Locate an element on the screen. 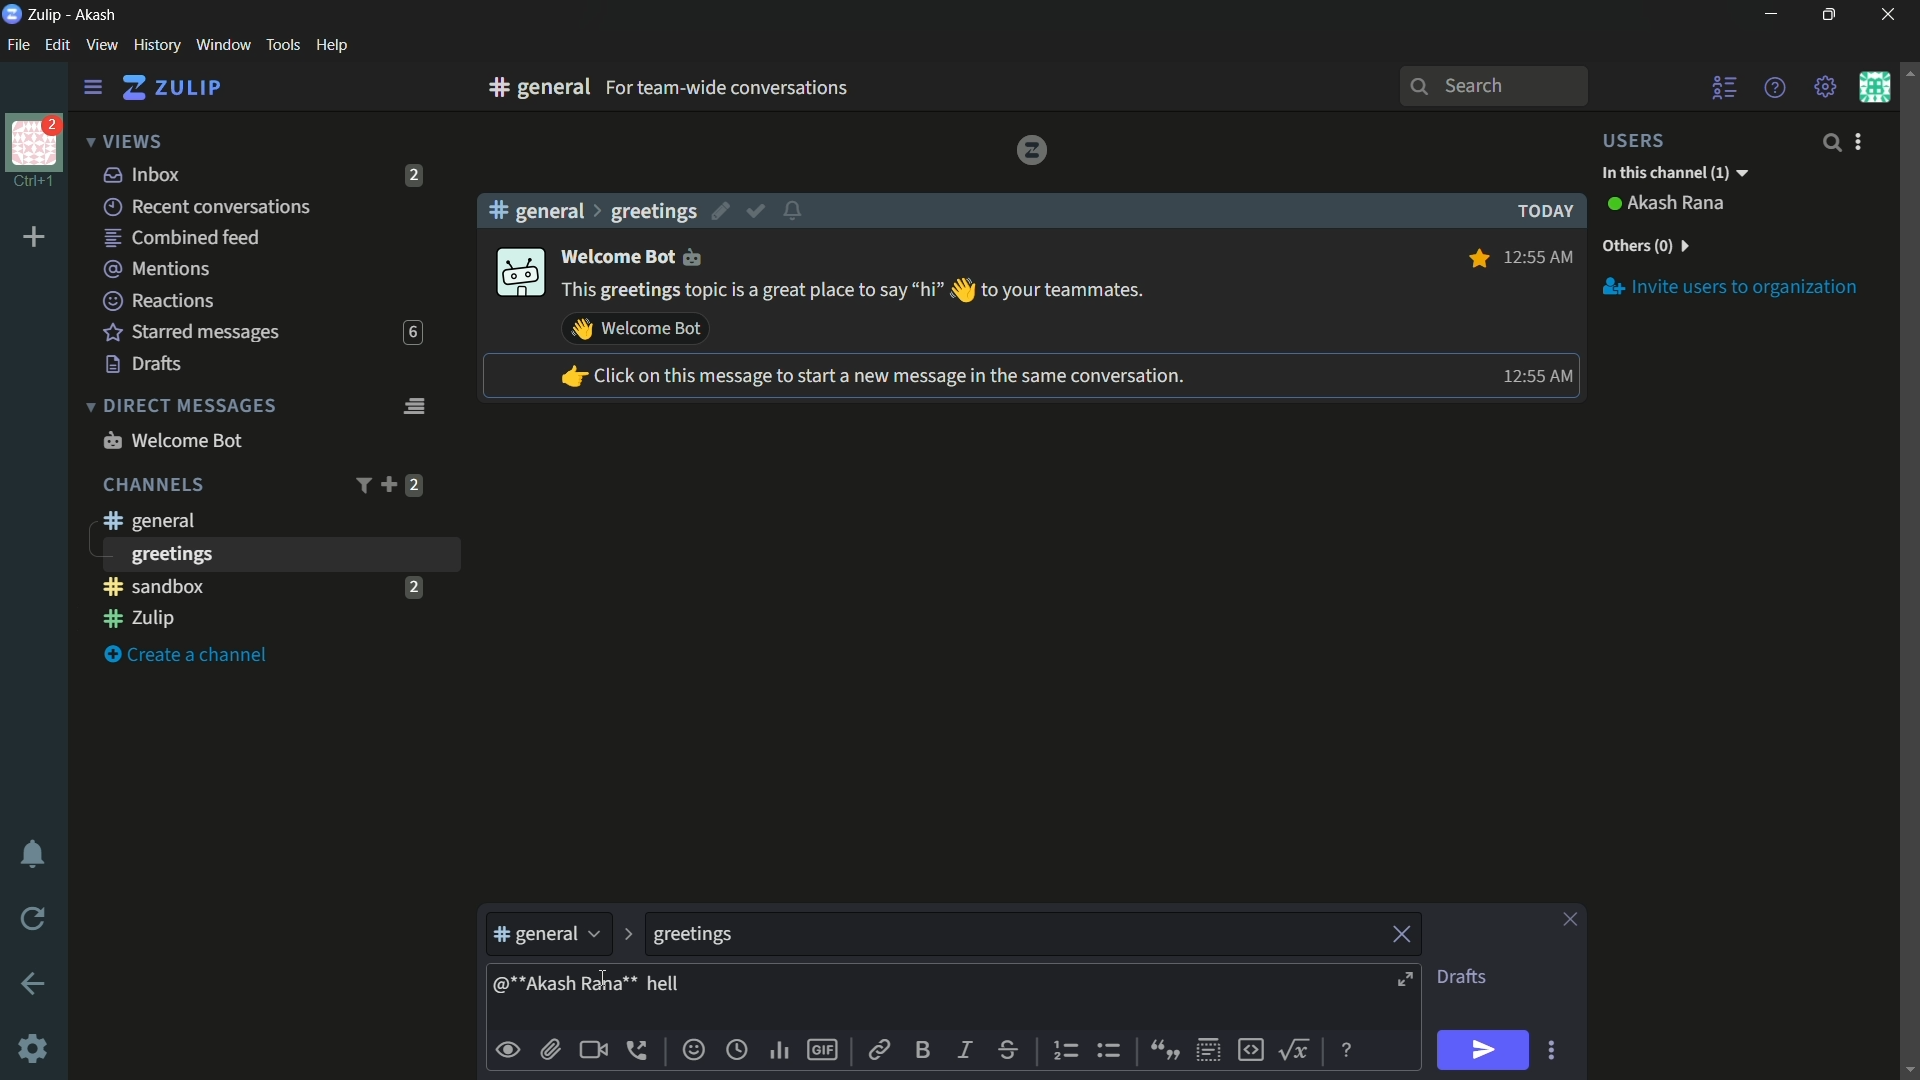  welcome bot is located at coordinates (638, 255).